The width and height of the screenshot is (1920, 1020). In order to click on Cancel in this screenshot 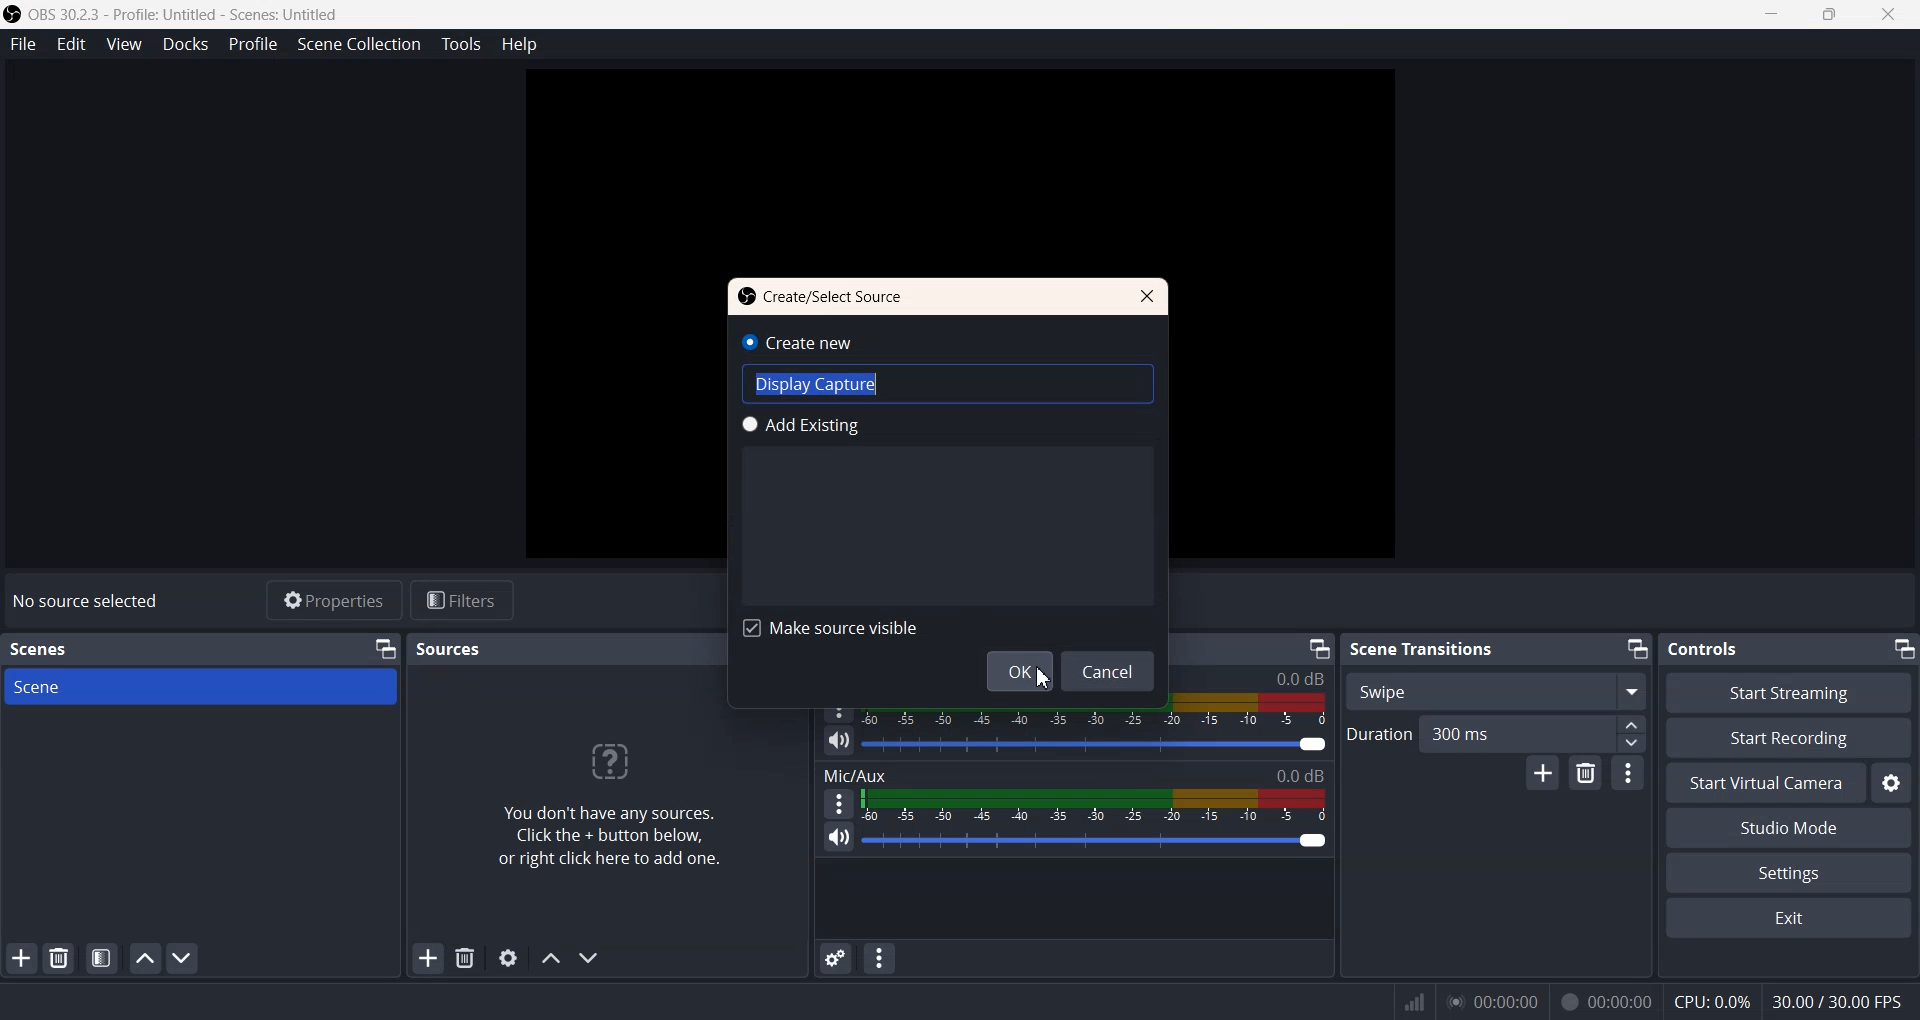, I will do `click(1112, 672)`.